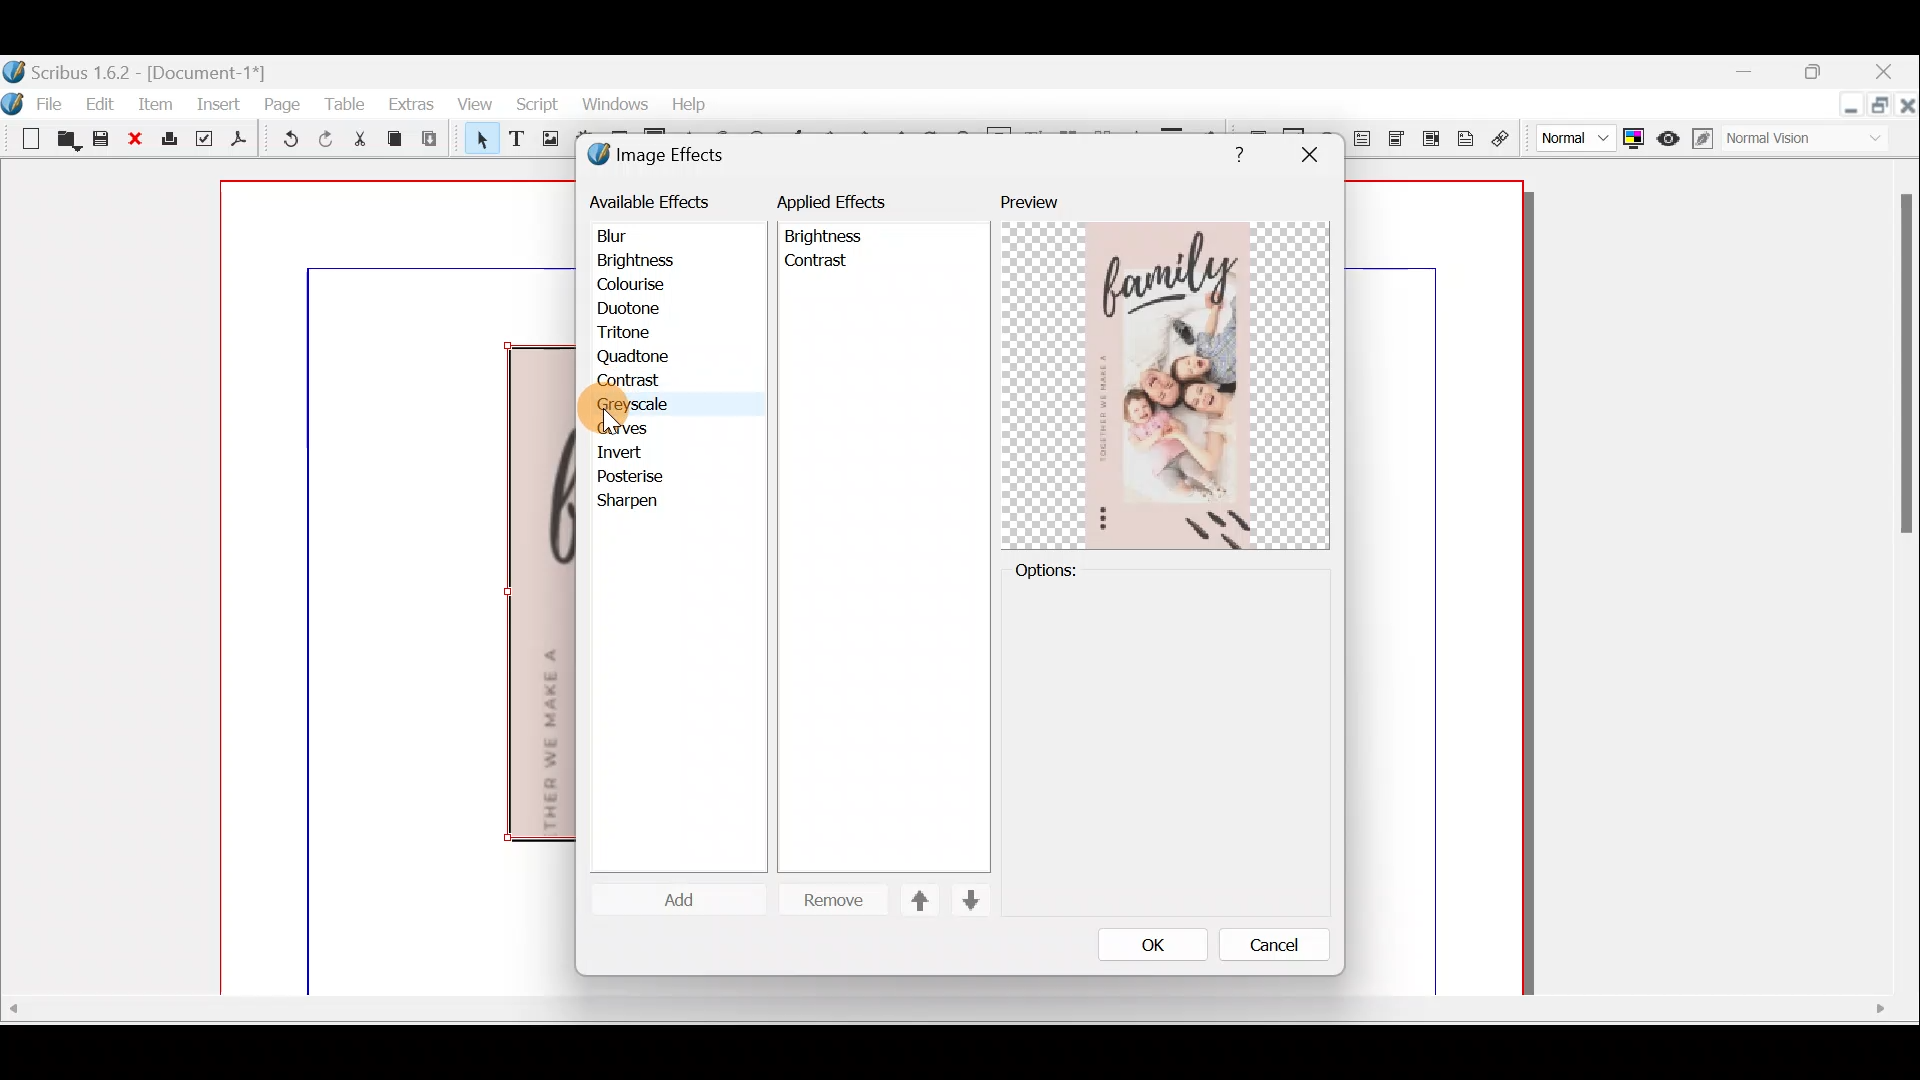  What do you see at coordinates (1736, 73) in the screenshot?
I see `Minimise` at bounding box center [1736, 73].